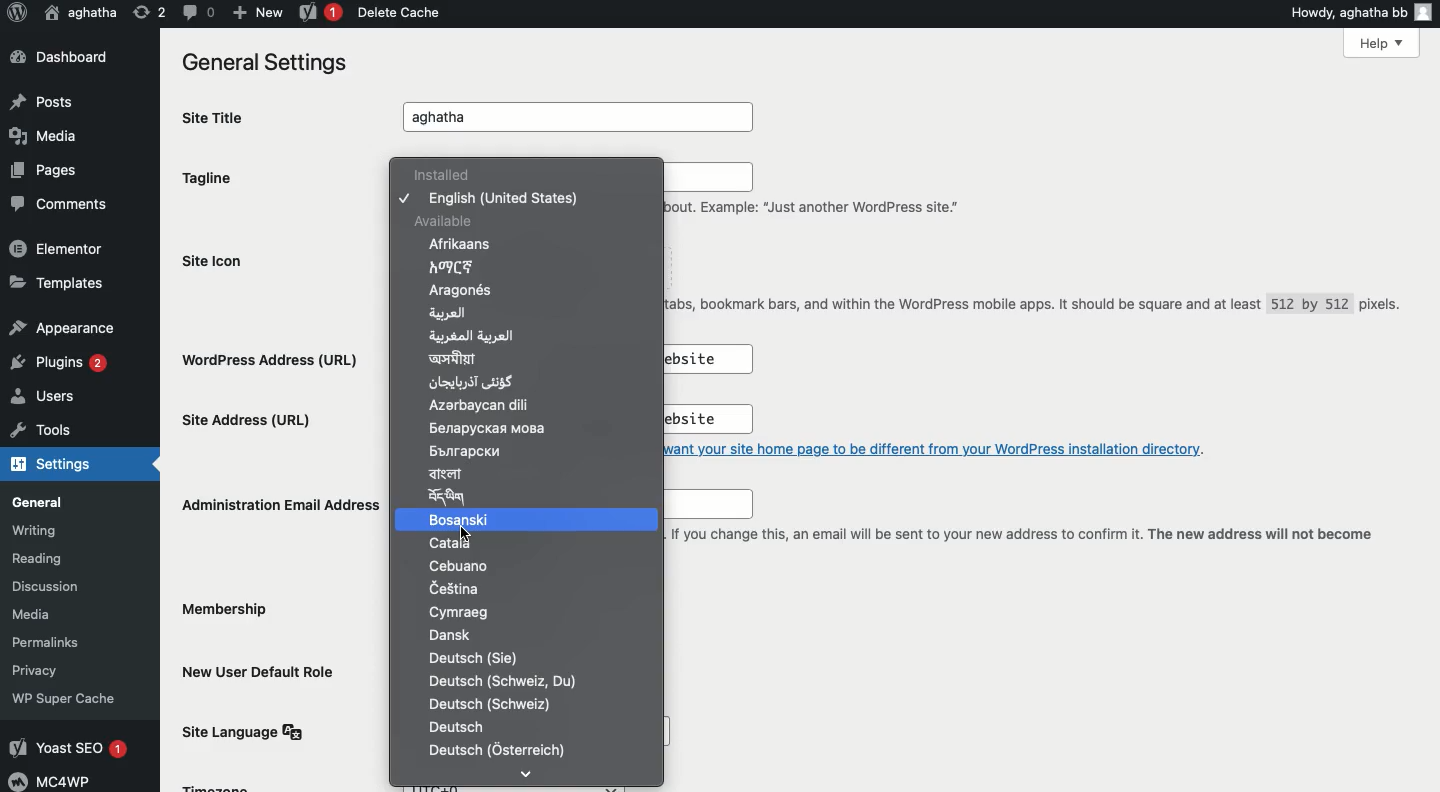  What do you see at coordinates (254, 12) in the screenshot?
I see `New` at bounding box center [254, 12].